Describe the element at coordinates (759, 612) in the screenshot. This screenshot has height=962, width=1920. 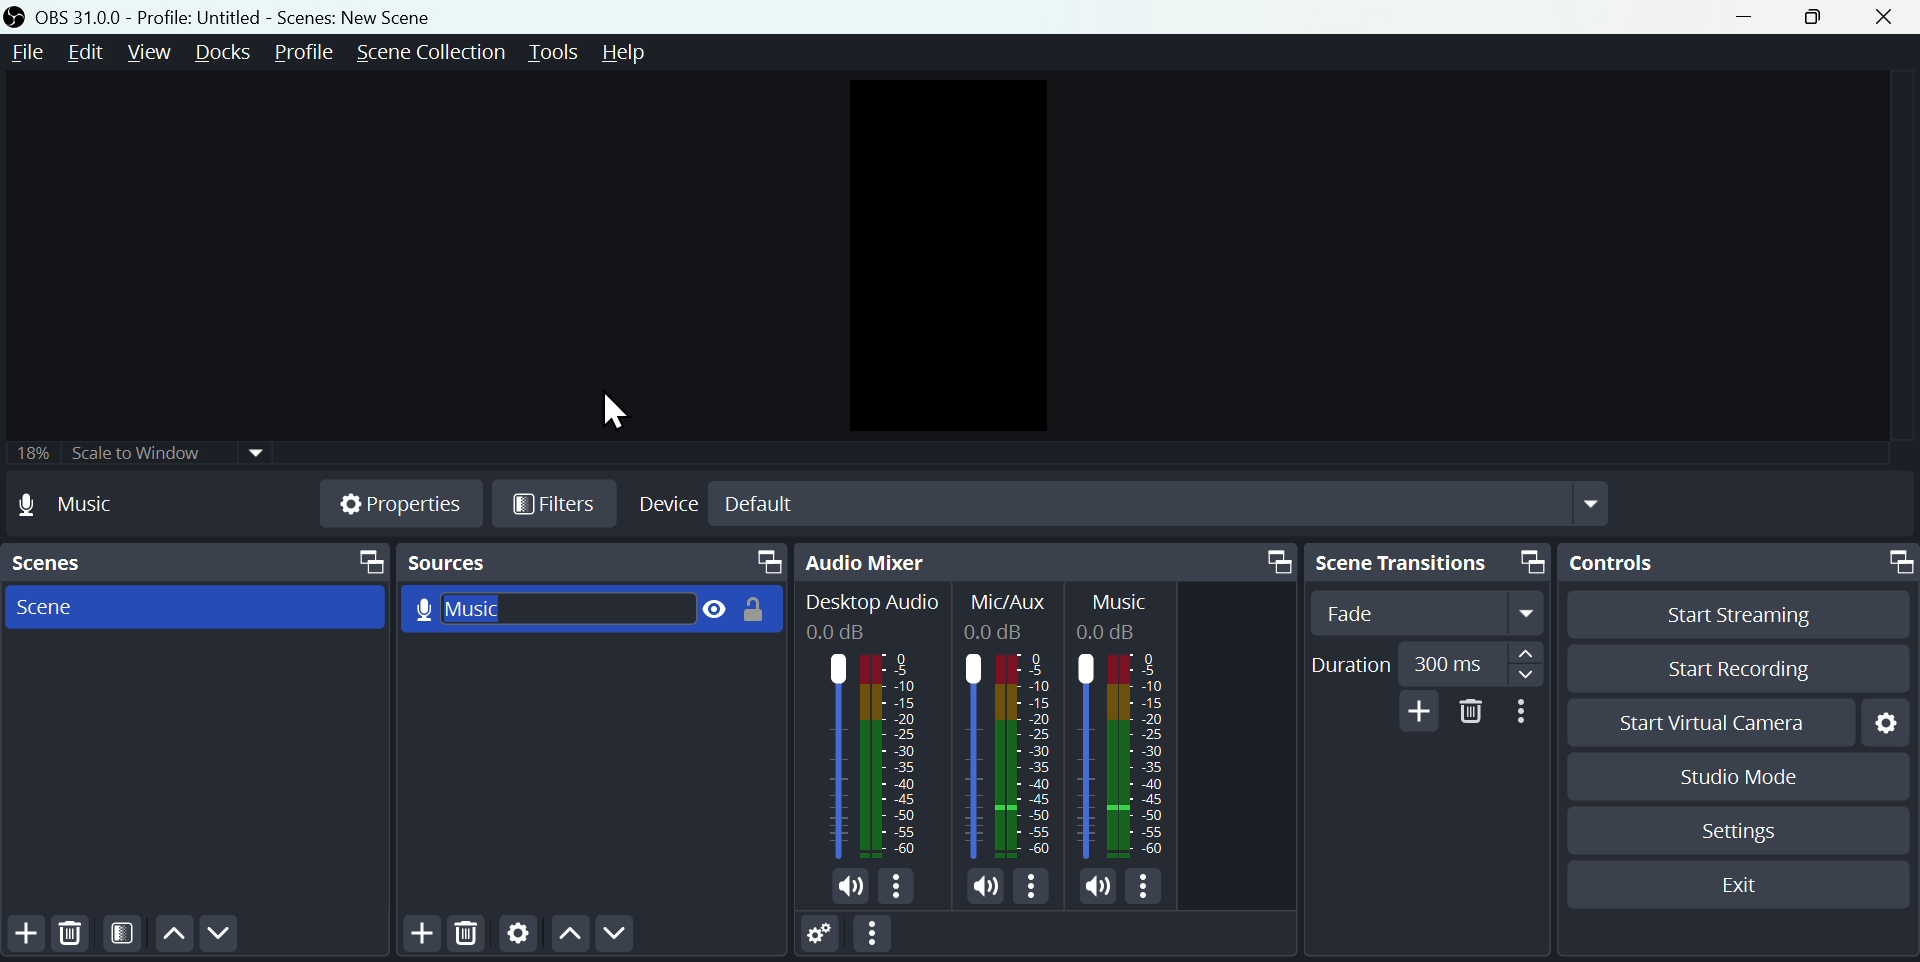
I see `Unlock` at that location.